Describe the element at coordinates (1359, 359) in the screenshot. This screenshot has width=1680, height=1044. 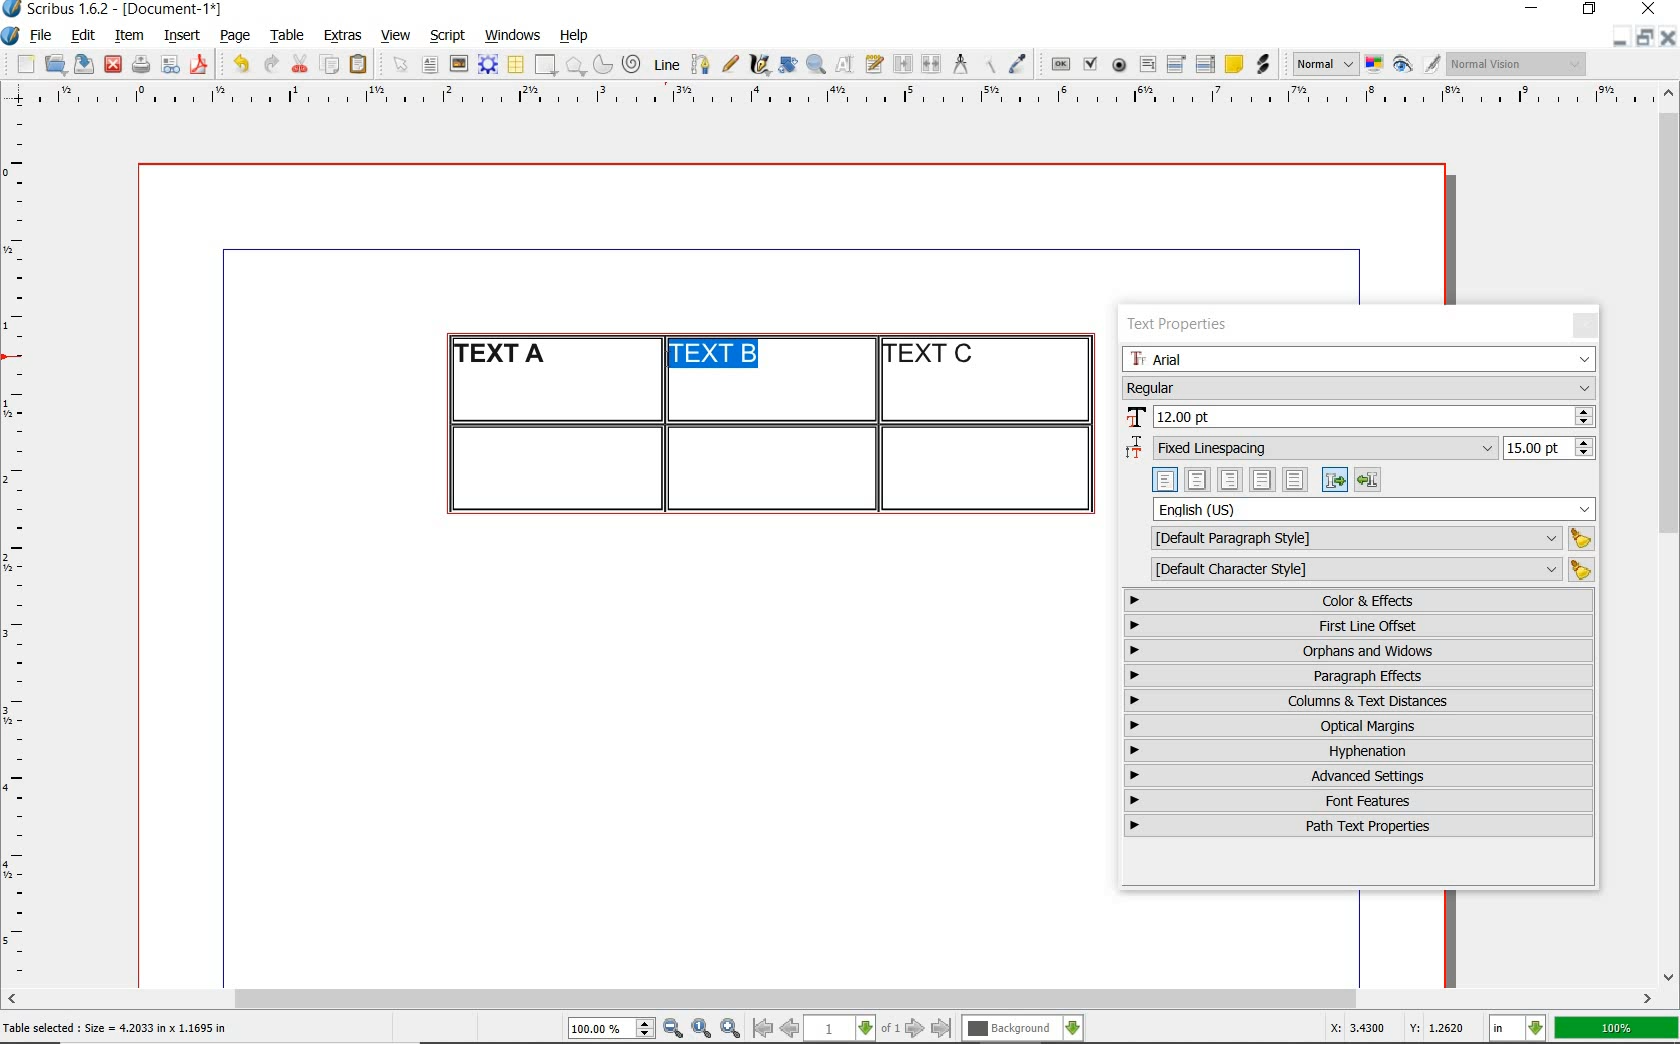
I see `font family` at that location.